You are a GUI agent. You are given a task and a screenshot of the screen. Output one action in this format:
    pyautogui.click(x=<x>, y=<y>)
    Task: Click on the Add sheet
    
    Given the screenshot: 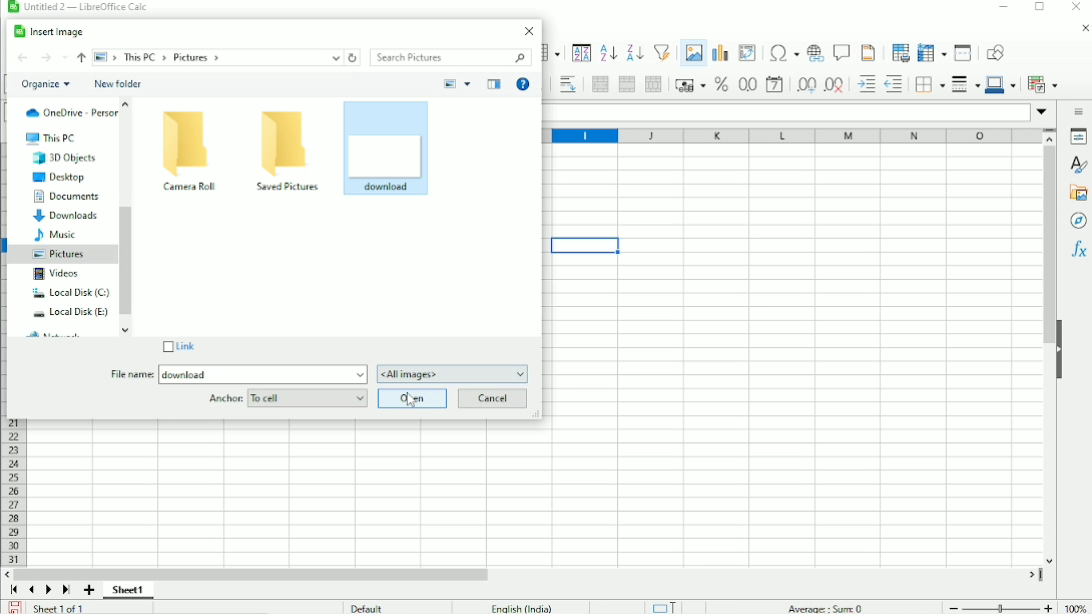 What is the action you would take?
    pyautogui.click(x=89, y=590)
    